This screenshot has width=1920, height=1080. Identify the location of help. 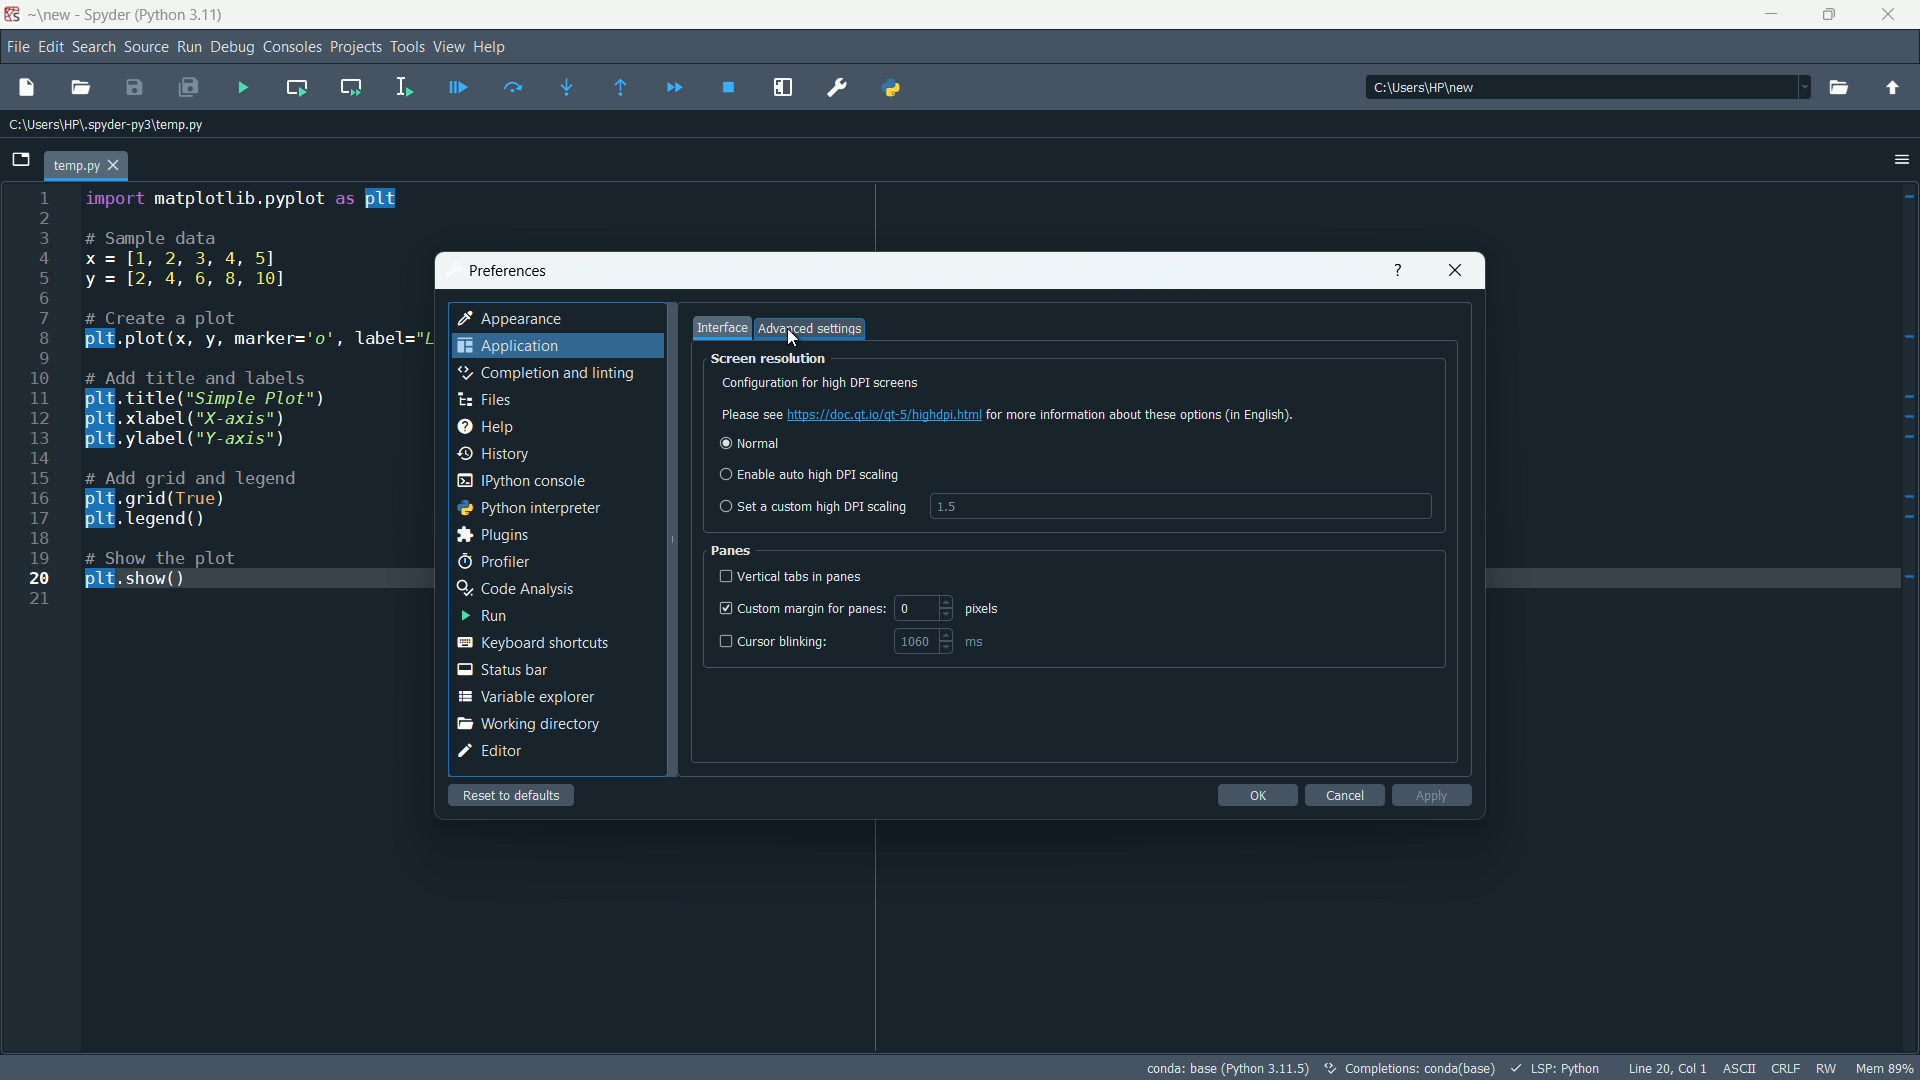
(494, 48).